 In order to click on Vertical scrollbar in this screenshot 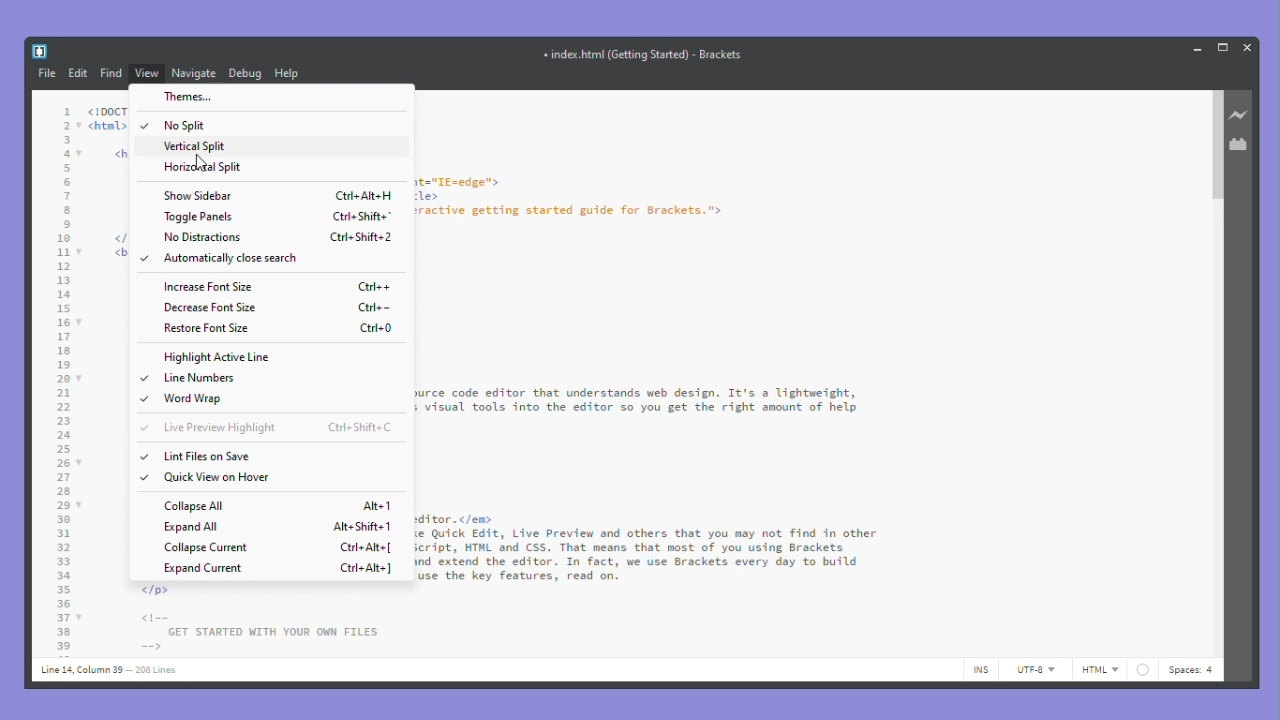, I will do `click(1215, 147)`.